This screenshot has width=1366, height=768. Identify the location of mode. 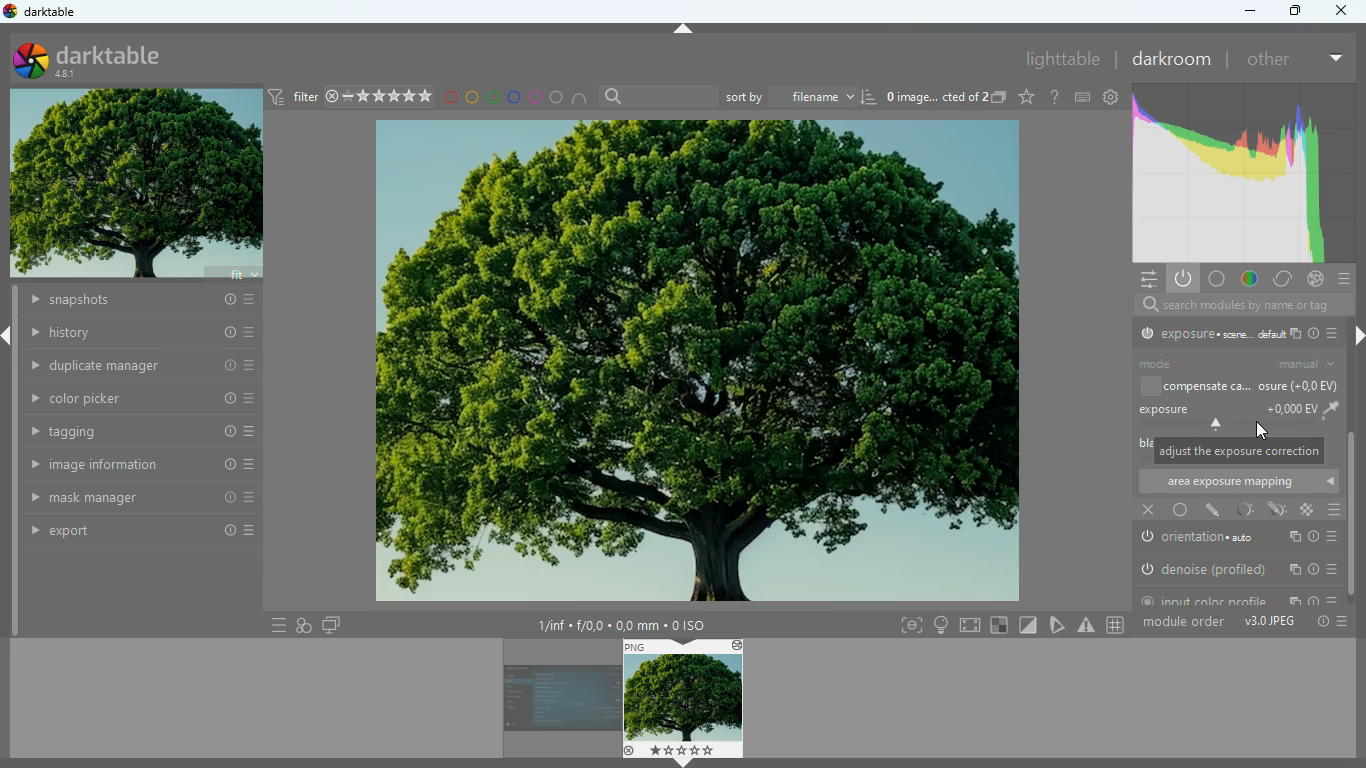
(1246, 362).